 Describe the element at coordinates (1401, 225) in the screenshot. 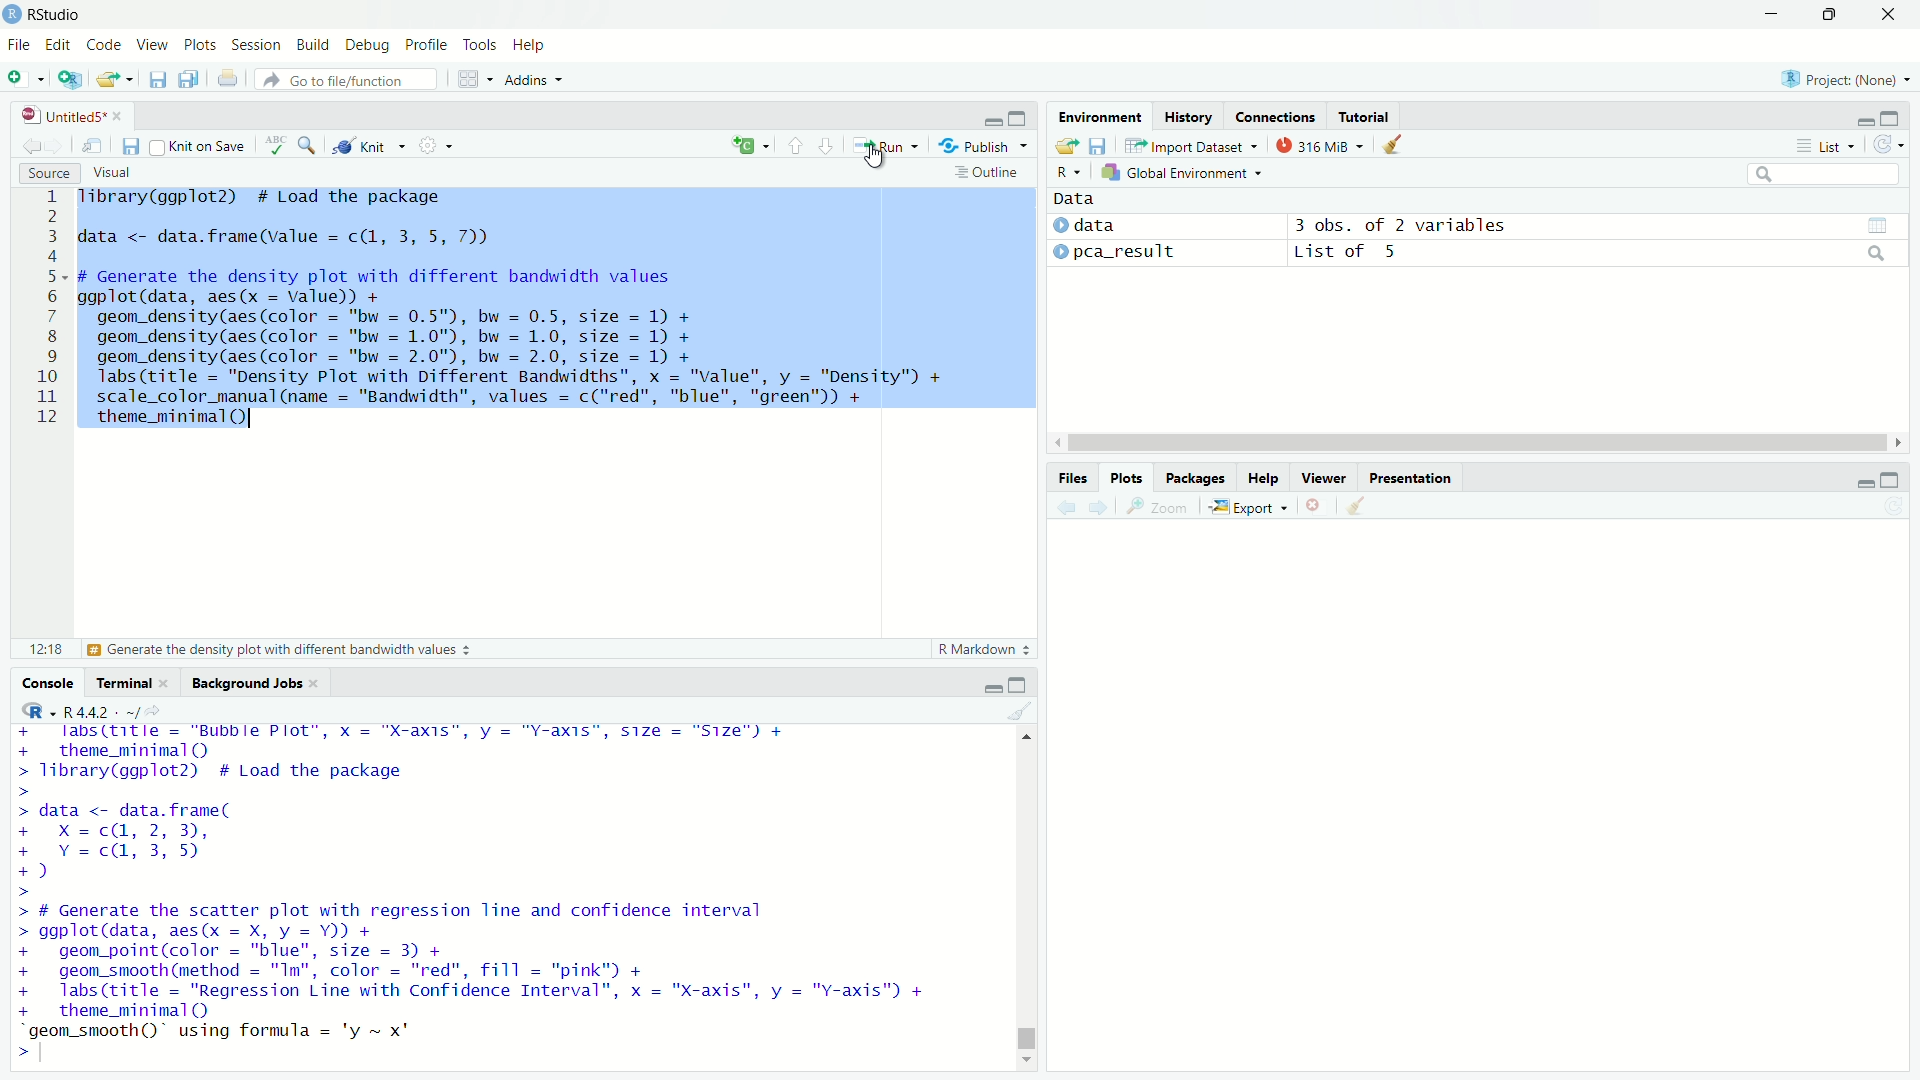

I see `3 obs. of 2 variables` at that location.